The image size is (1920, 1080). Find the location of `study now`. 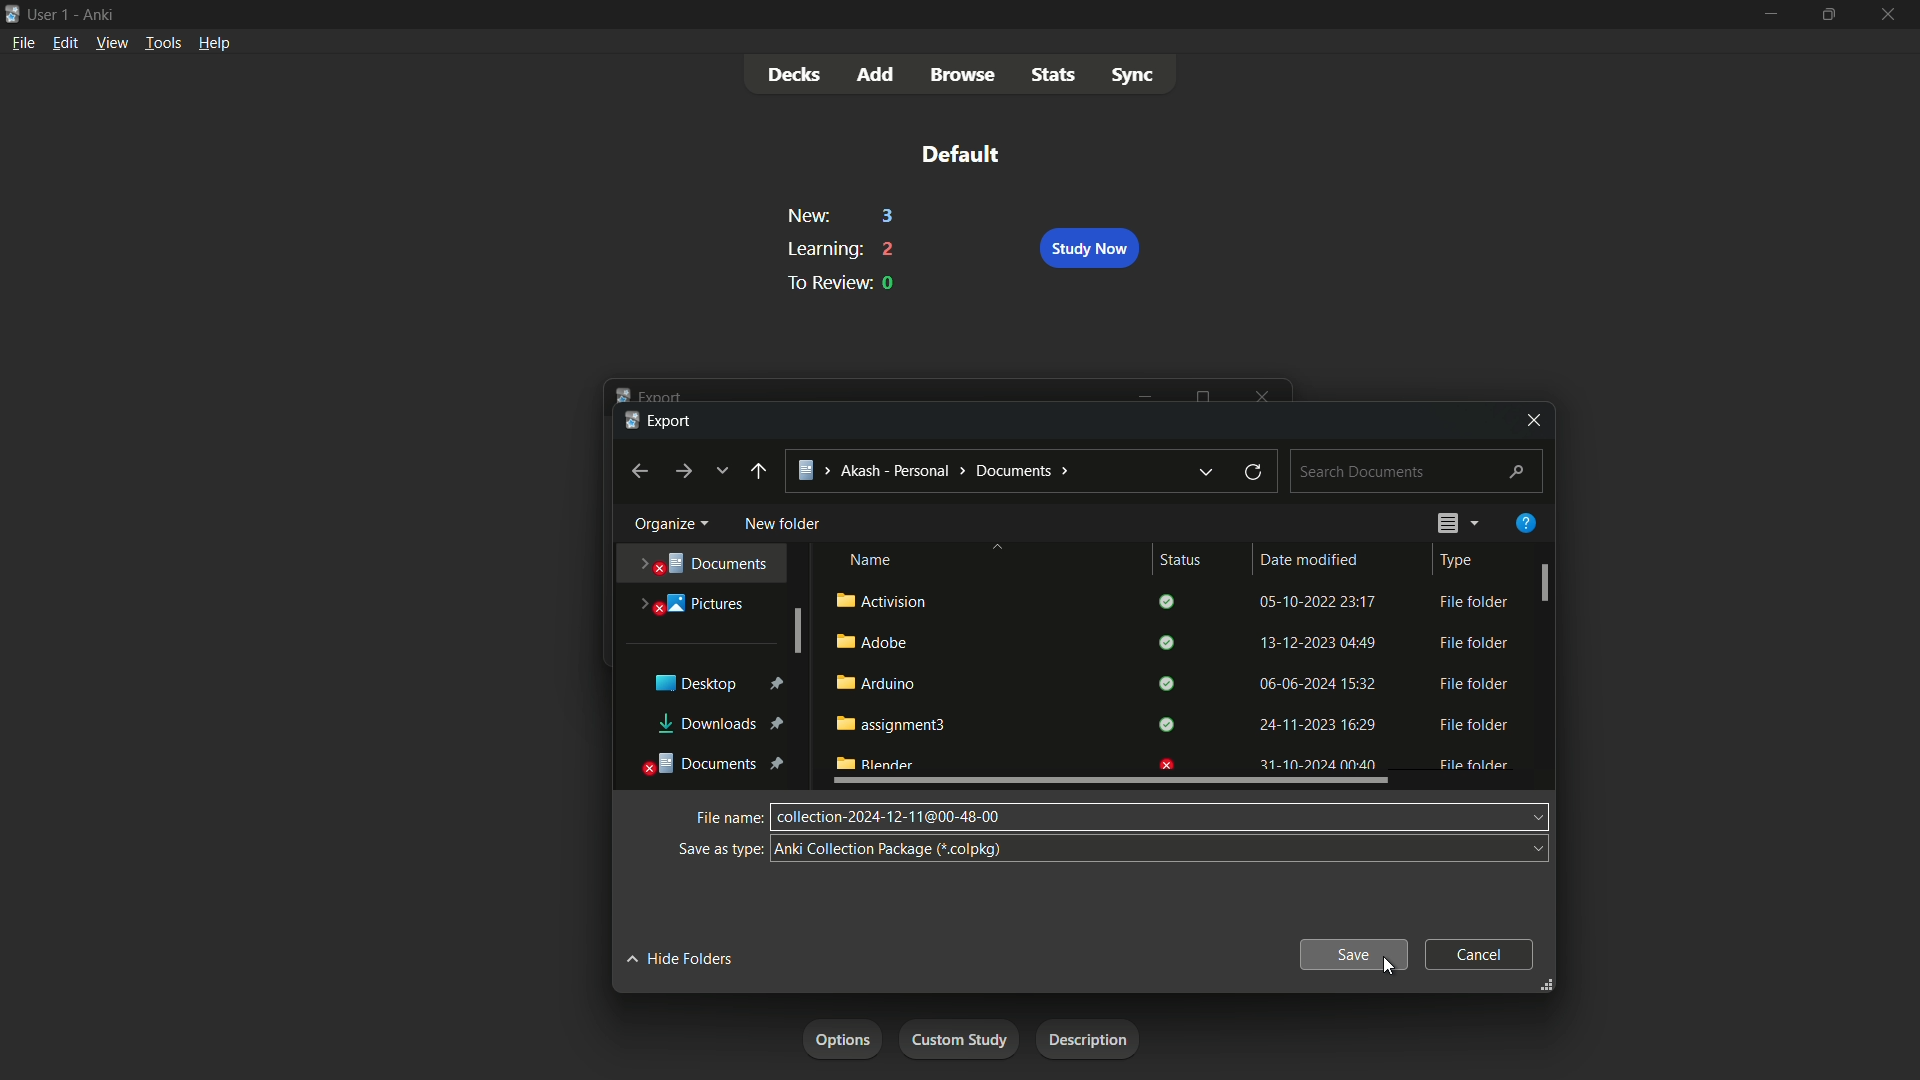

study now is located at coordinates (1088, 249).